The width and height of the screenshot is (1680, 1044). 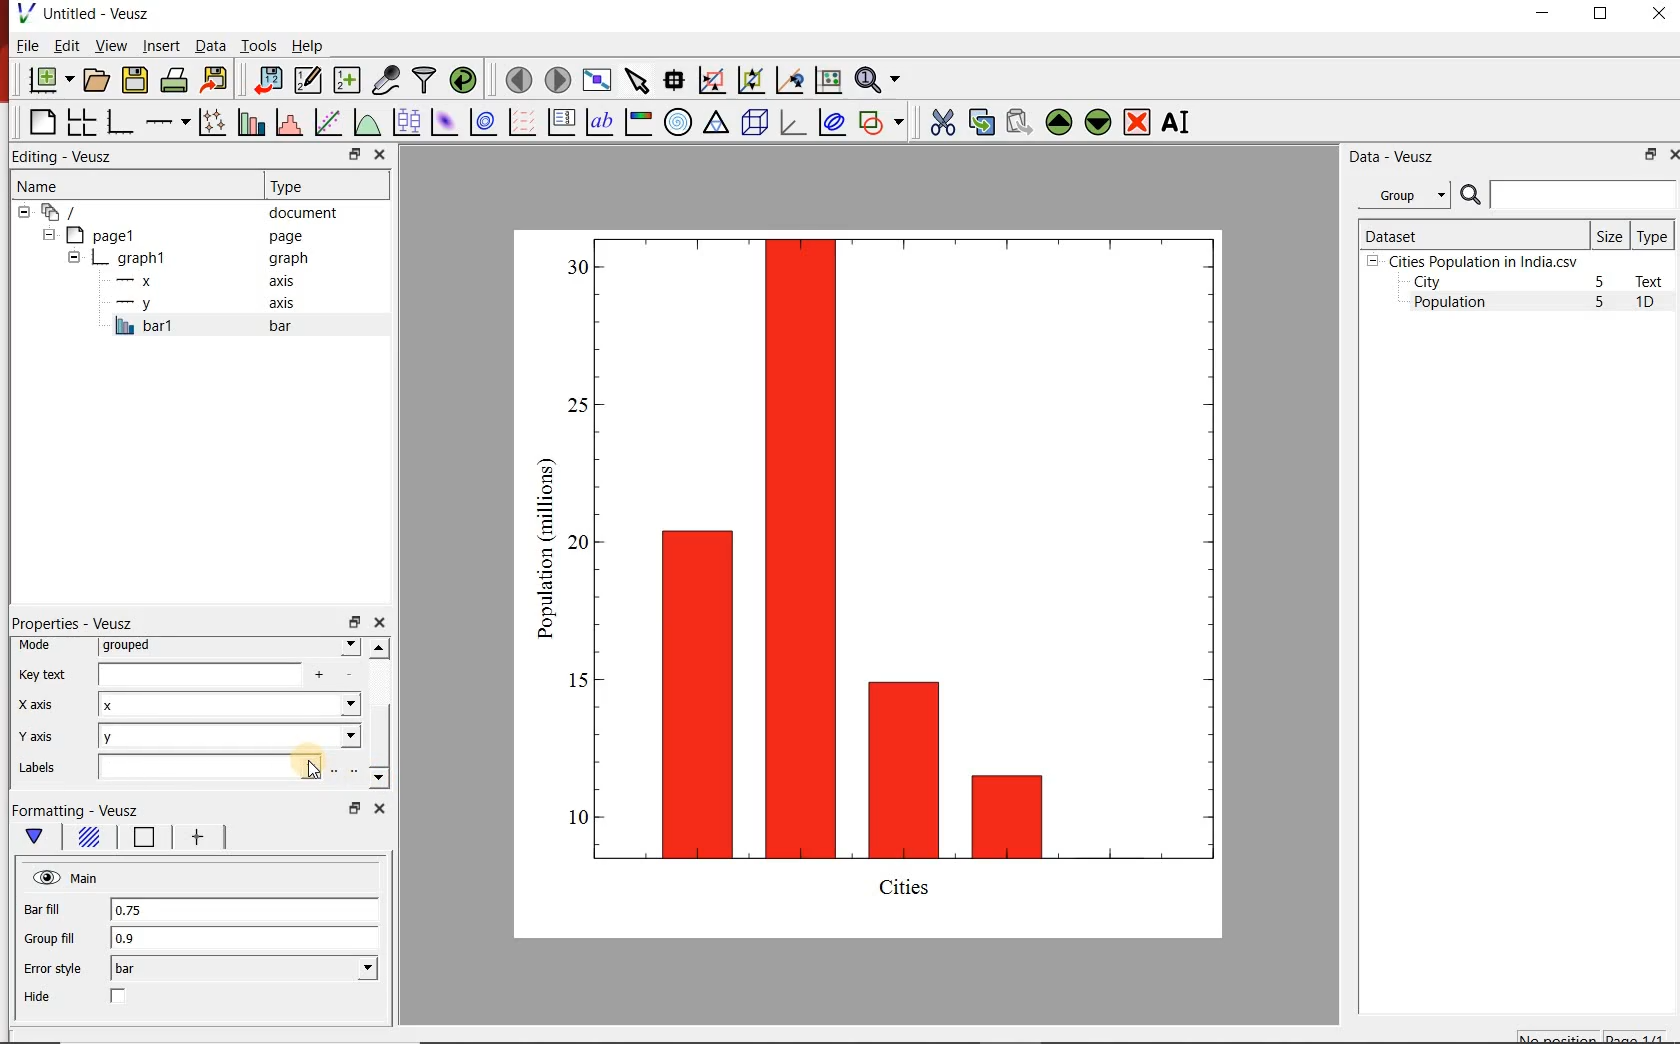 What do you see at coordinates (1601, 303) in the screenshot?
I see `5` at bounding box center [1601, 303].